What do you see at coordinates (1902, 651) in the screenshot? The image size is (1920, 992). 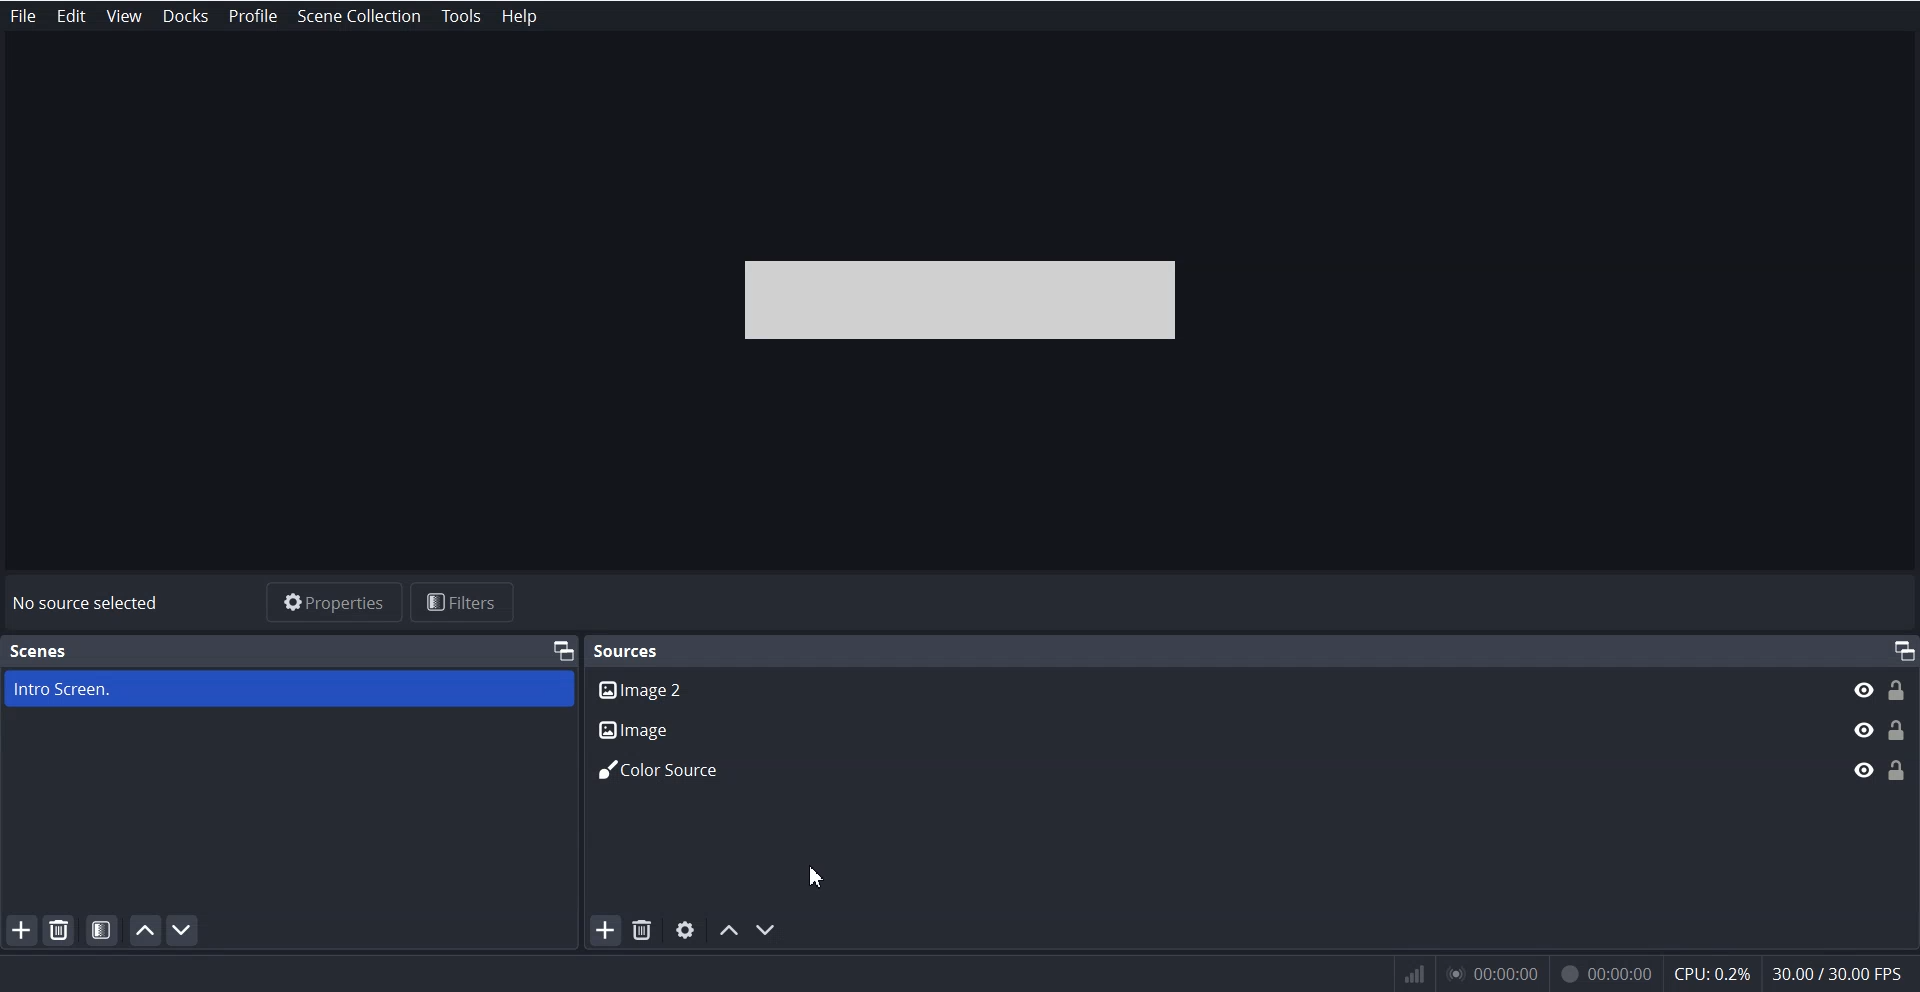 I see `Maximize` at bounding box center [1902, 651].